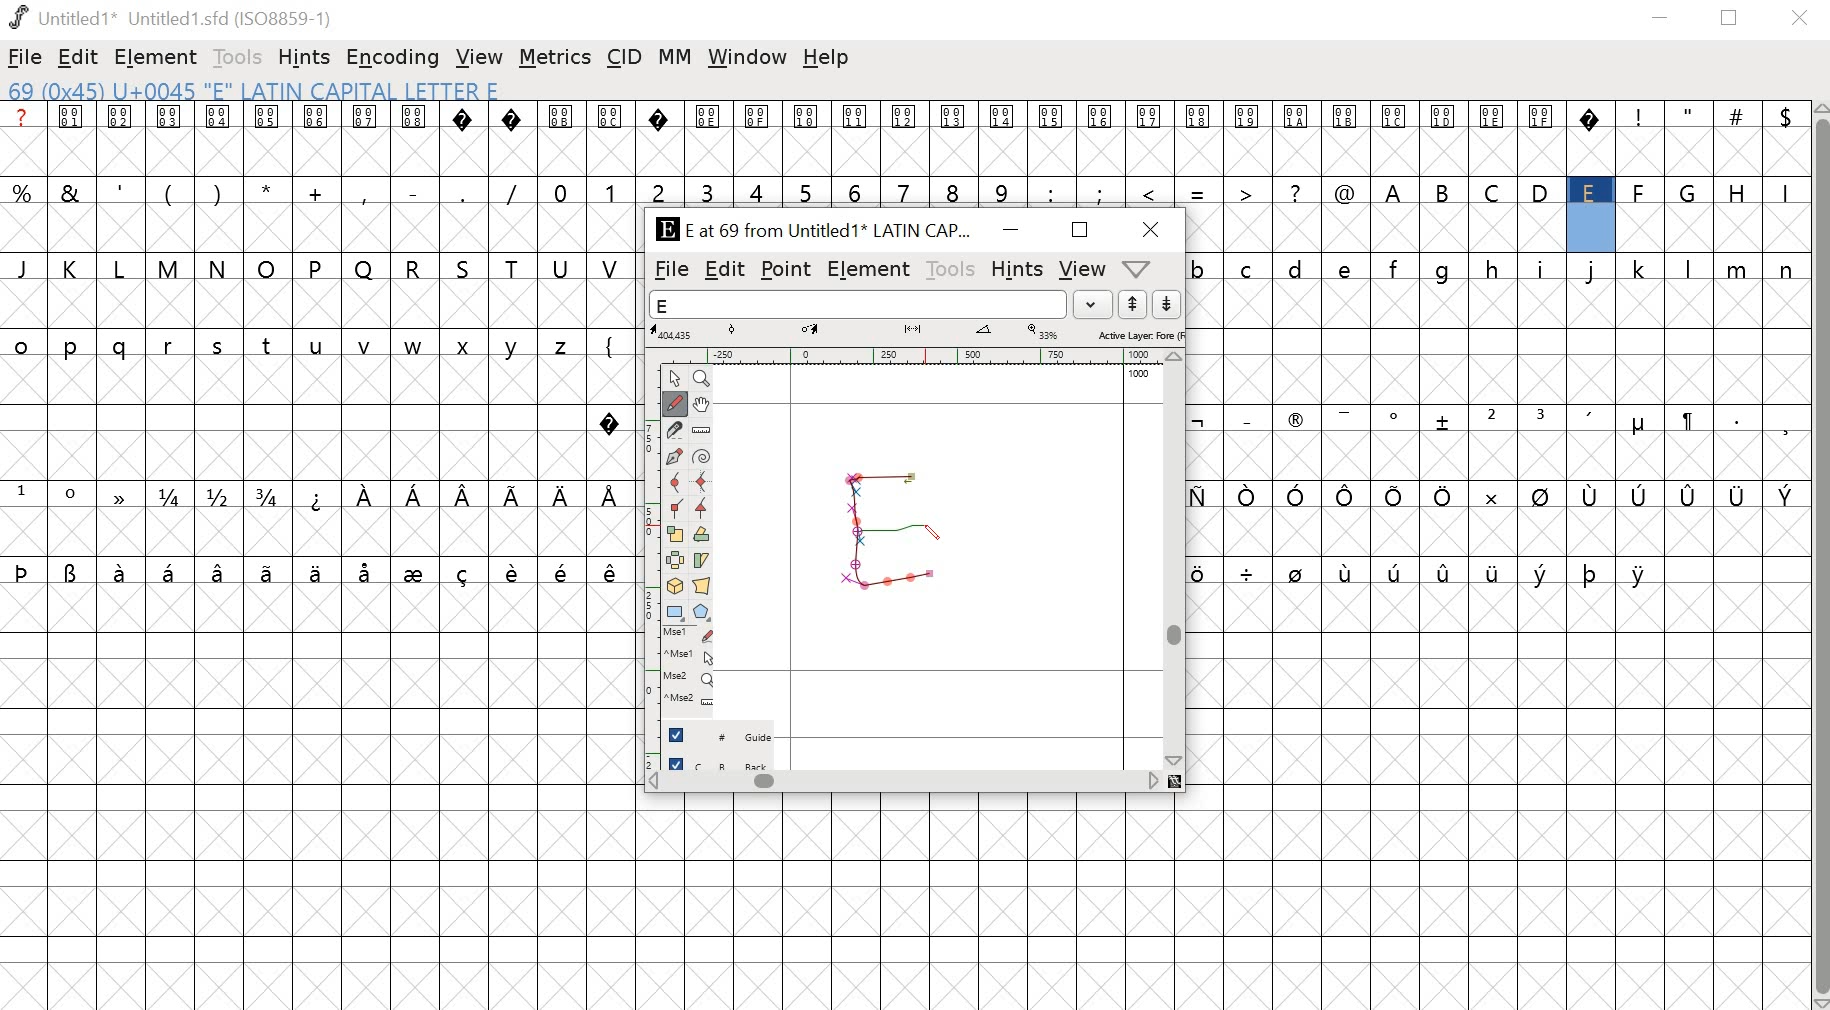  Describe the element at coordinates (645, 564) in the screenshot. I see `ruler` at that location.